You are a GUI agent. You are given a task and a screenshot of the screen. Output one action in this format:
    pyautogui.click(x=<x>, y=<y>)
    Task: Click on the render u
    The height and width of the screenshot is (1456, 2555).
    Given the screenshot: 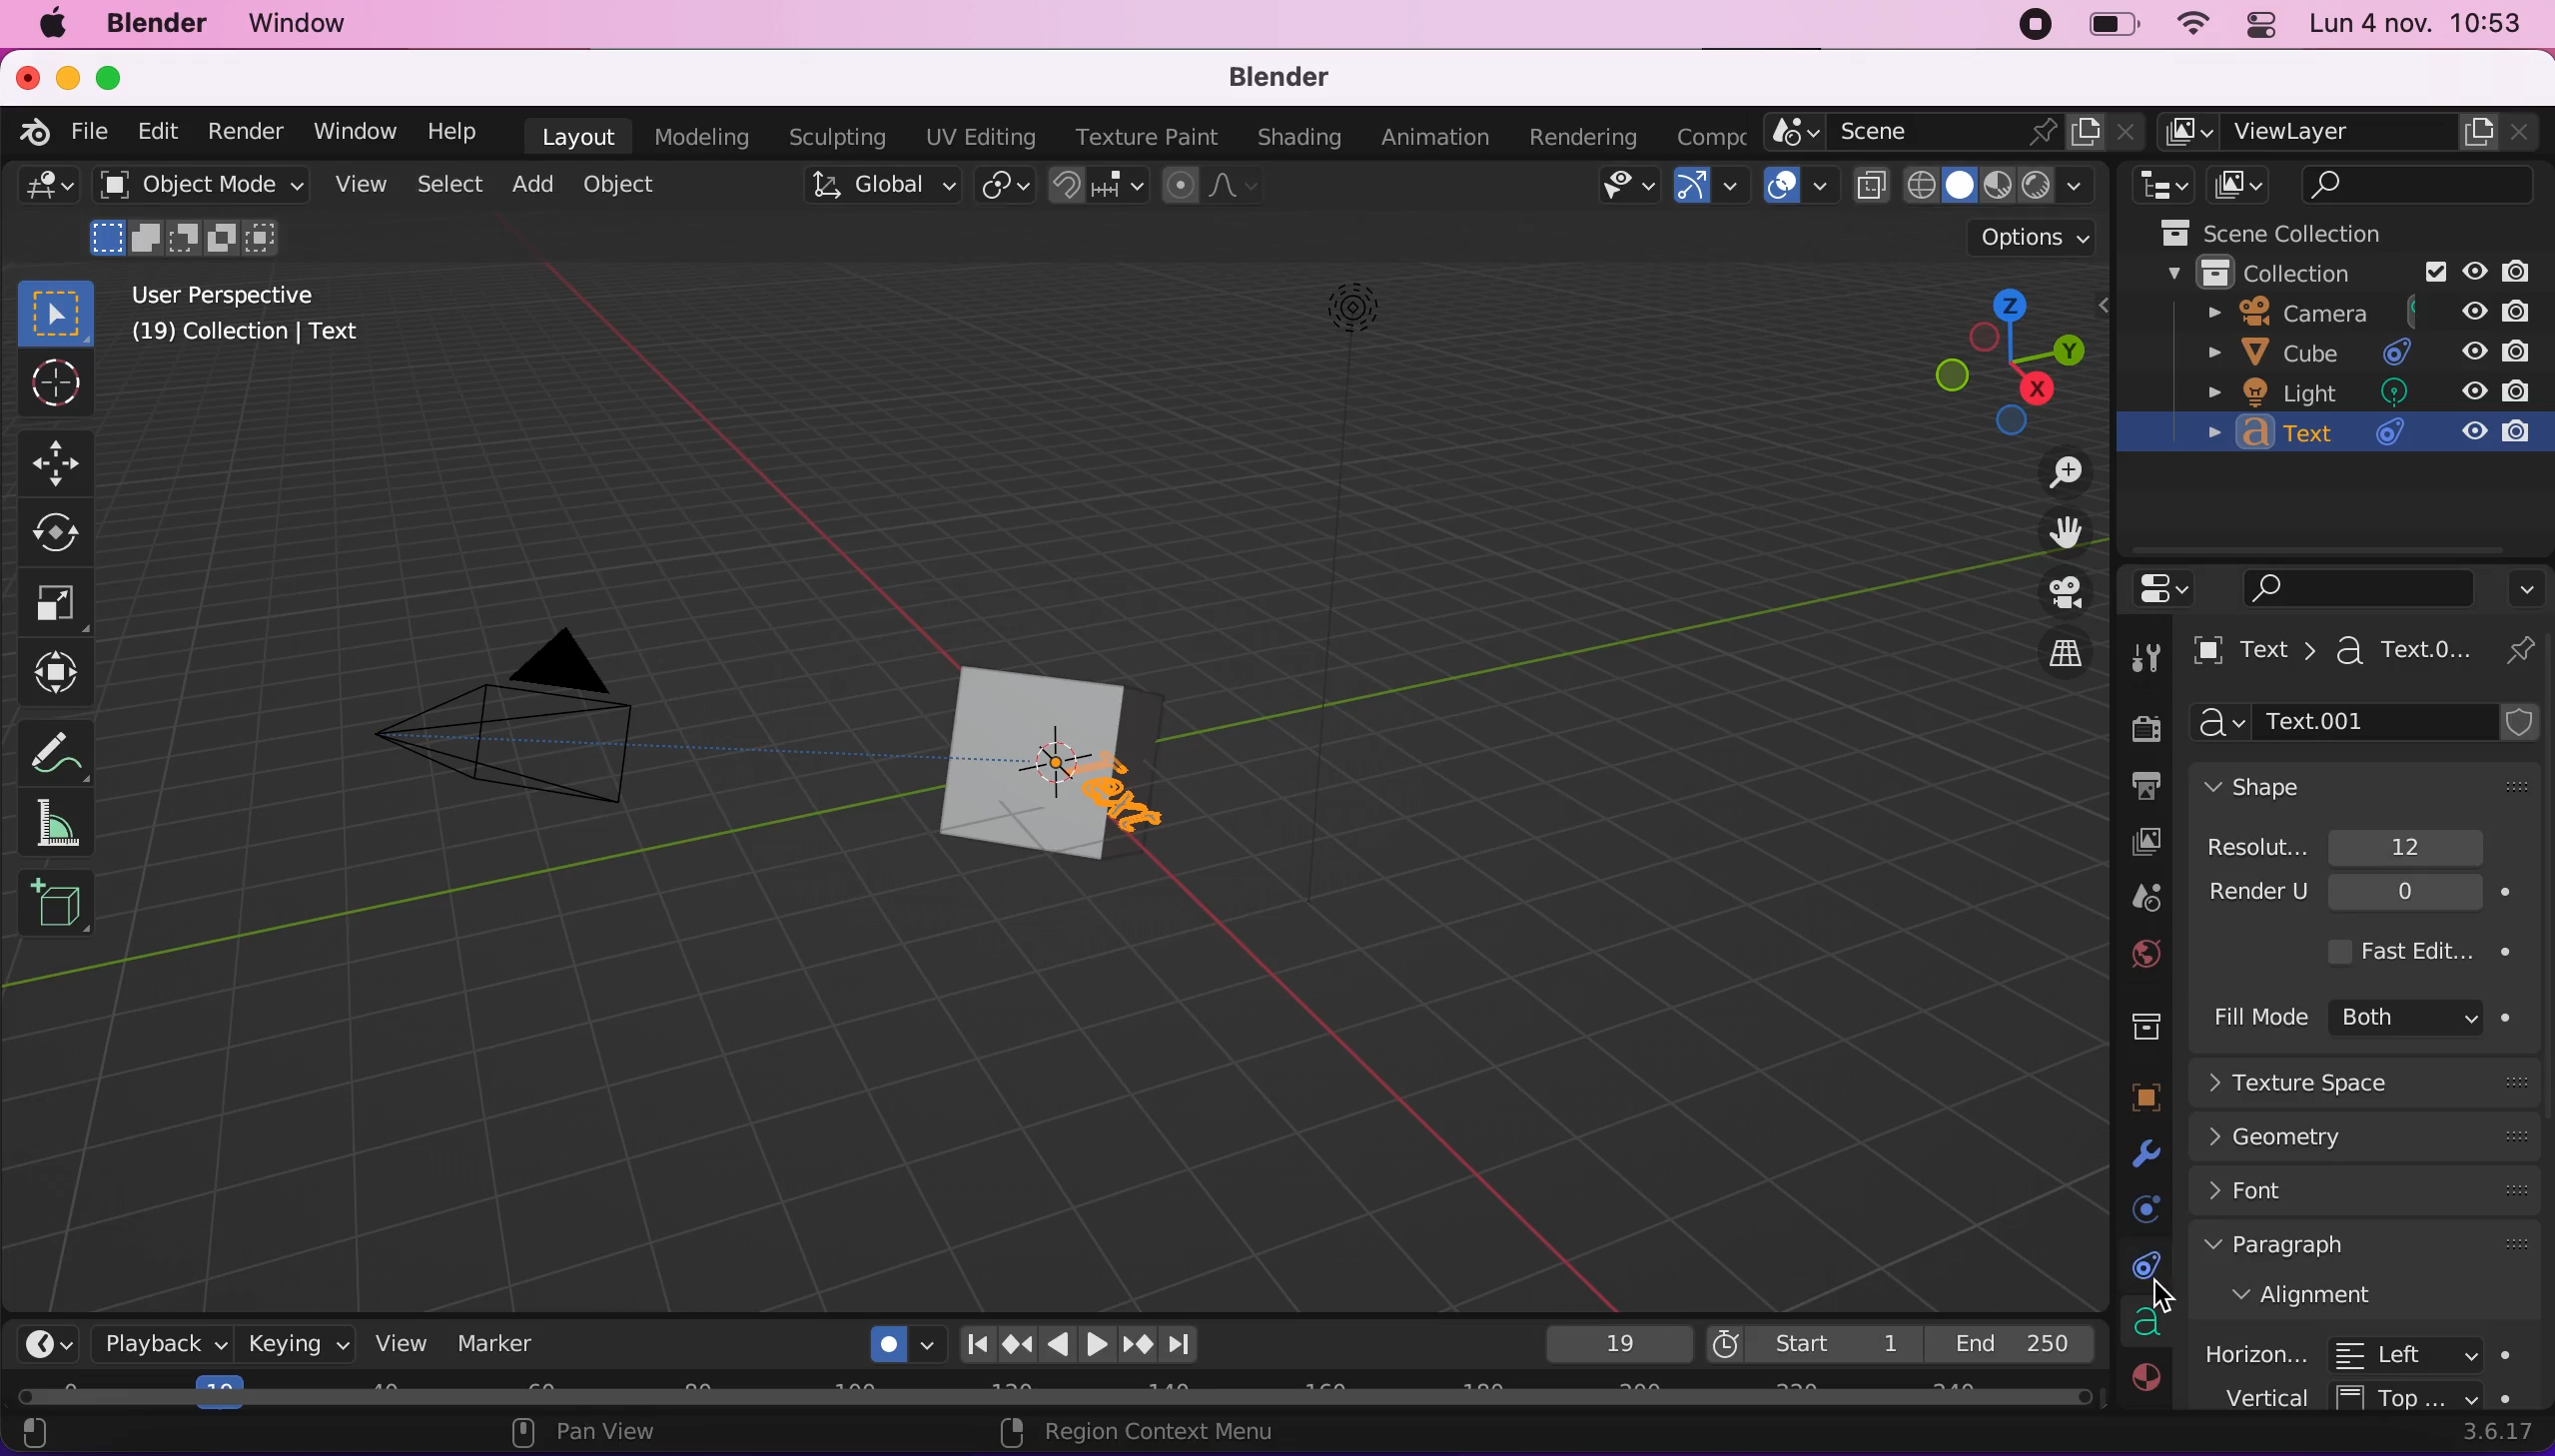 What is the action you would take?
    pyautogui.click(x=2368, y=899)
    